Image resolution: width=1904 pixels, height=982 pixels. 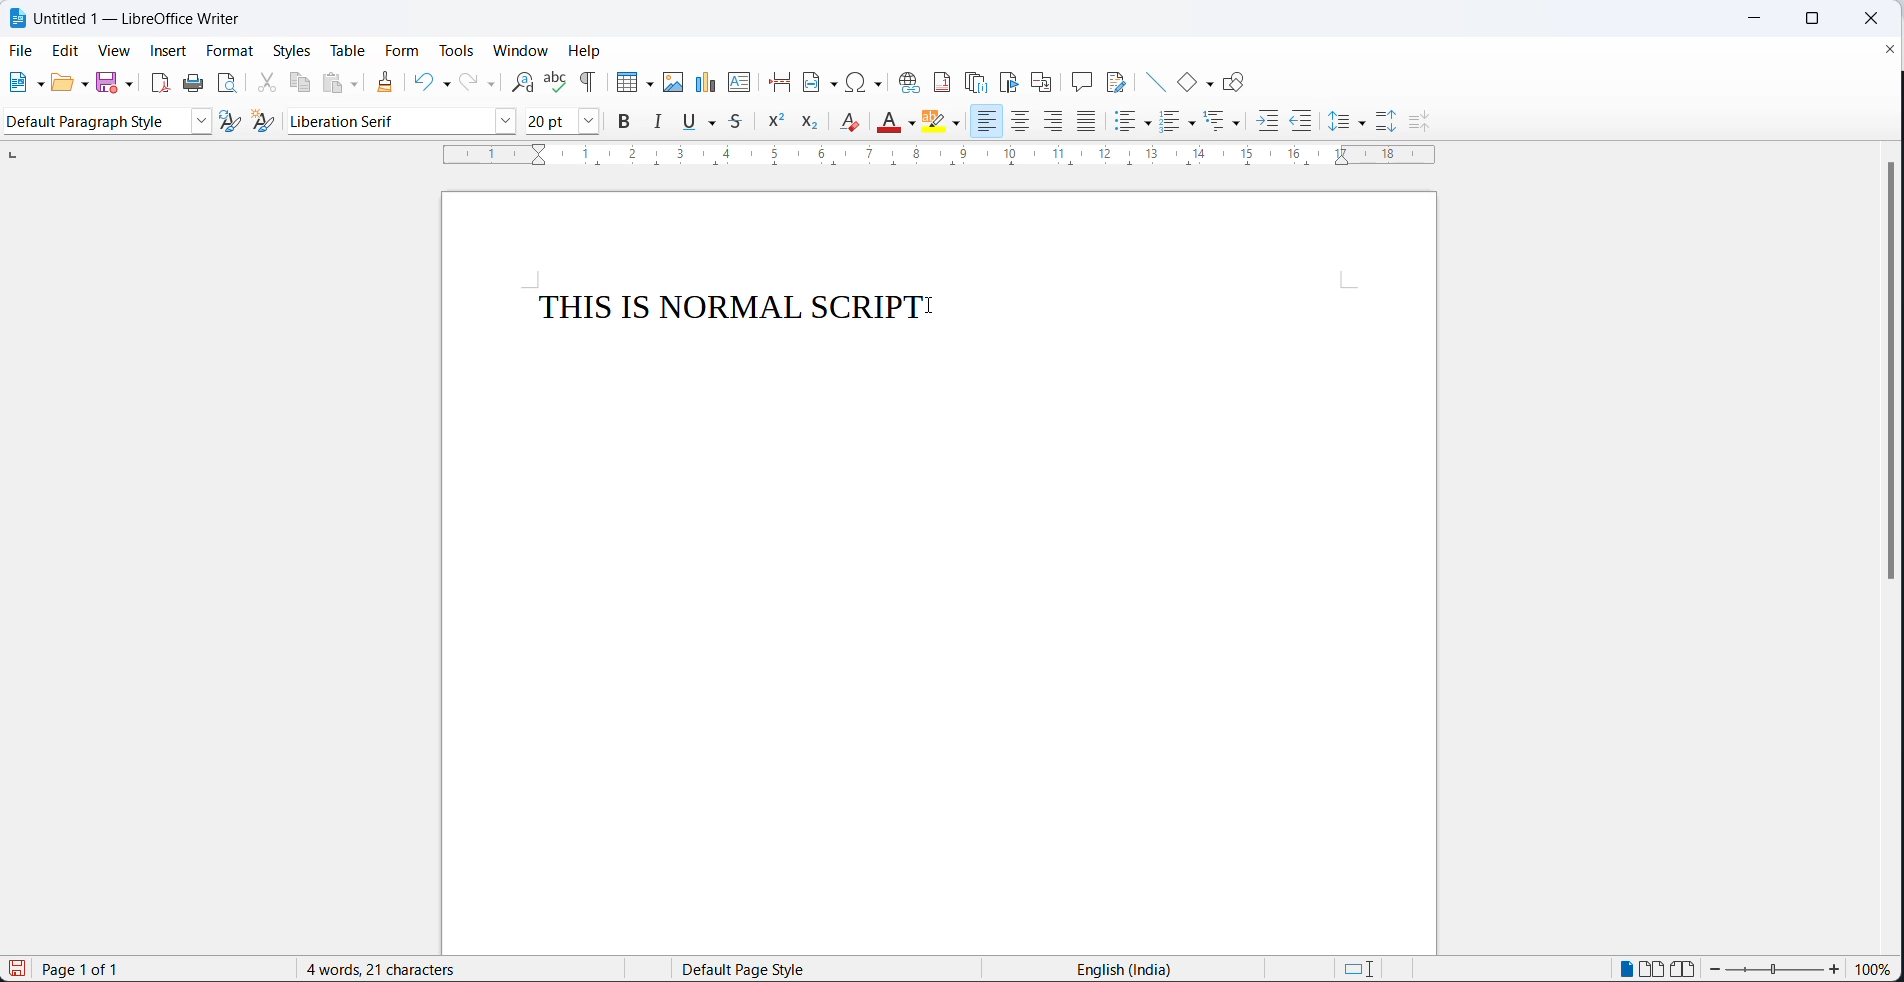 I want to click on open, so click(x=60, y=83).